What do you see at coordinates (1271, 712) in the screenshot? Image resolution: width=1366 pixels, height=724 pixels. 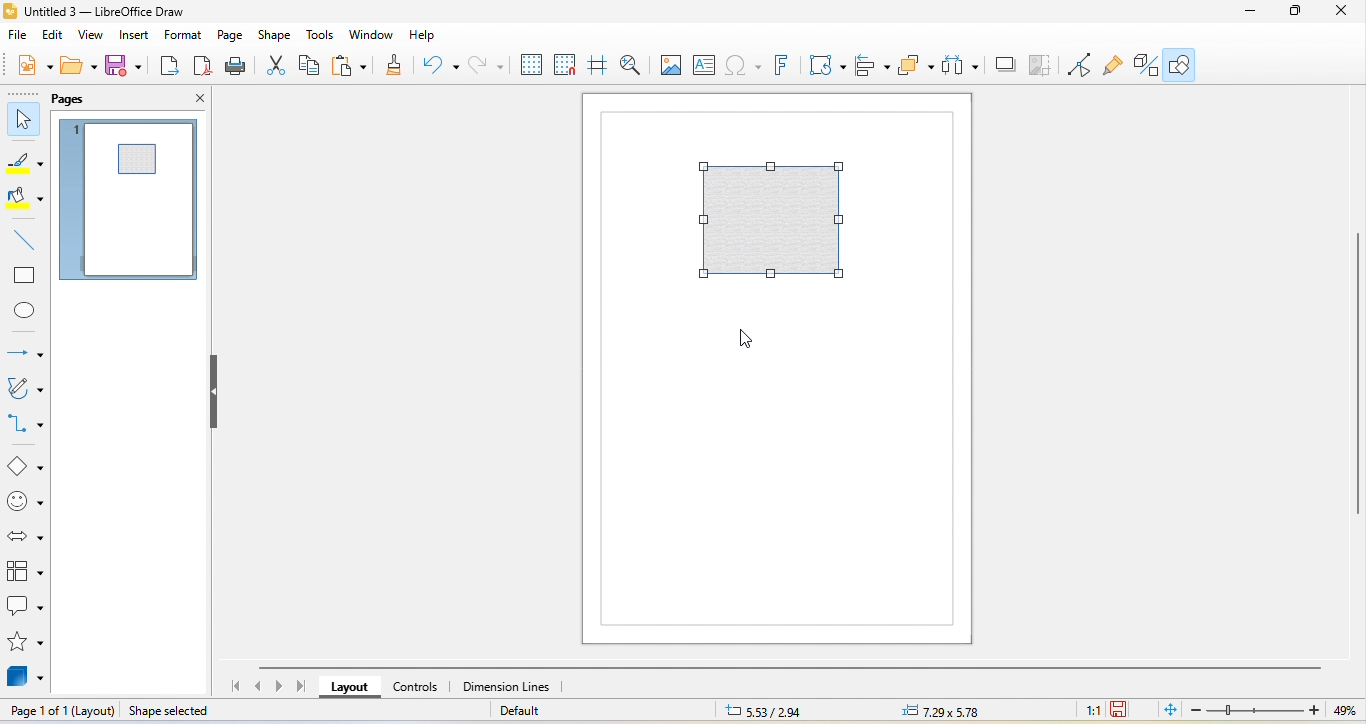 I see `zoom` at bounding box center [1271, 712].